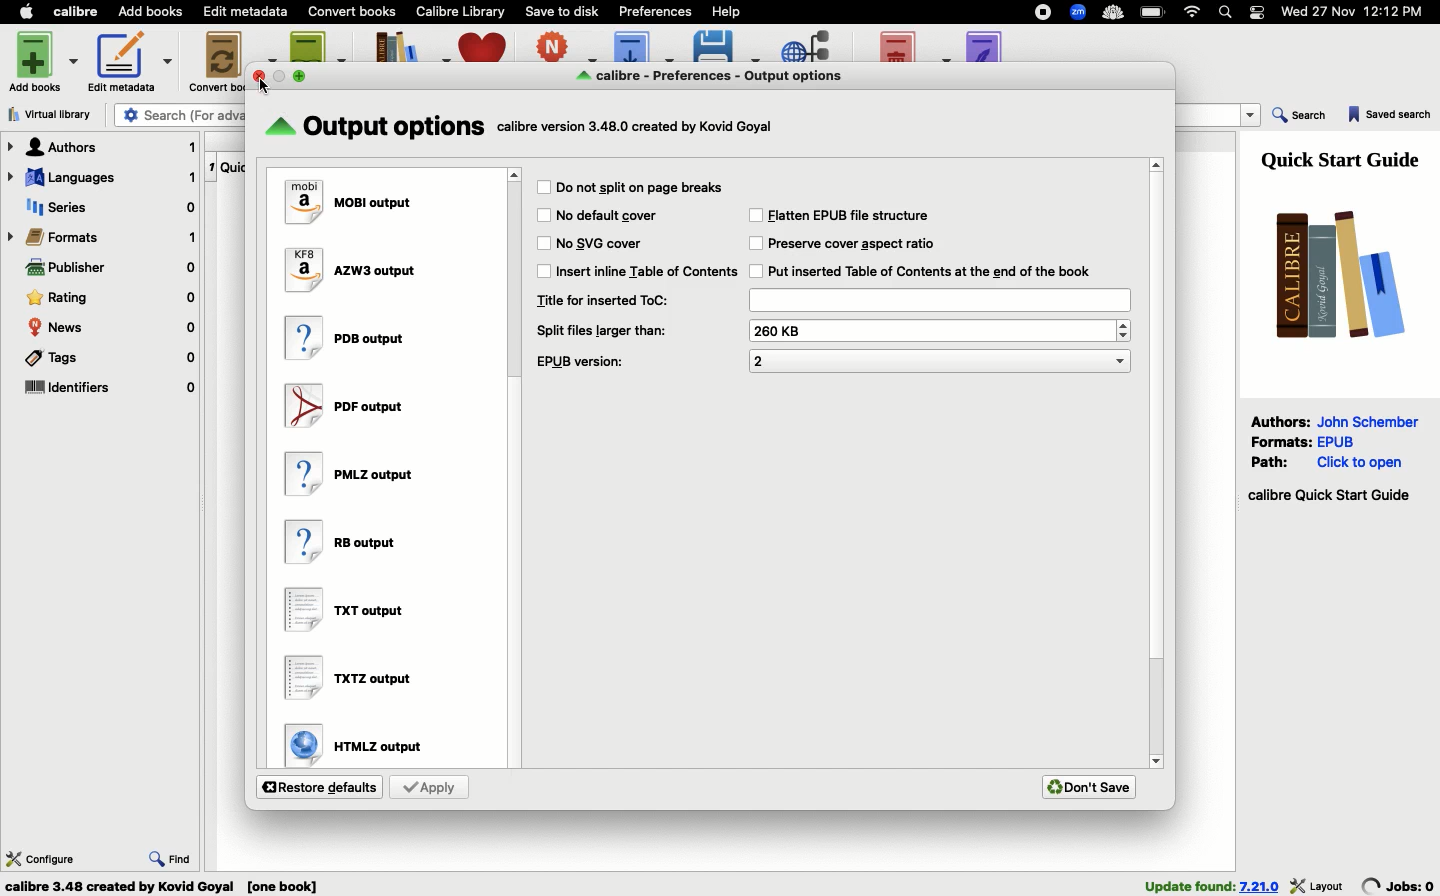  Describe the element at coordinates (1089, 787) in the screenshot. I see `Don't save` at that location.